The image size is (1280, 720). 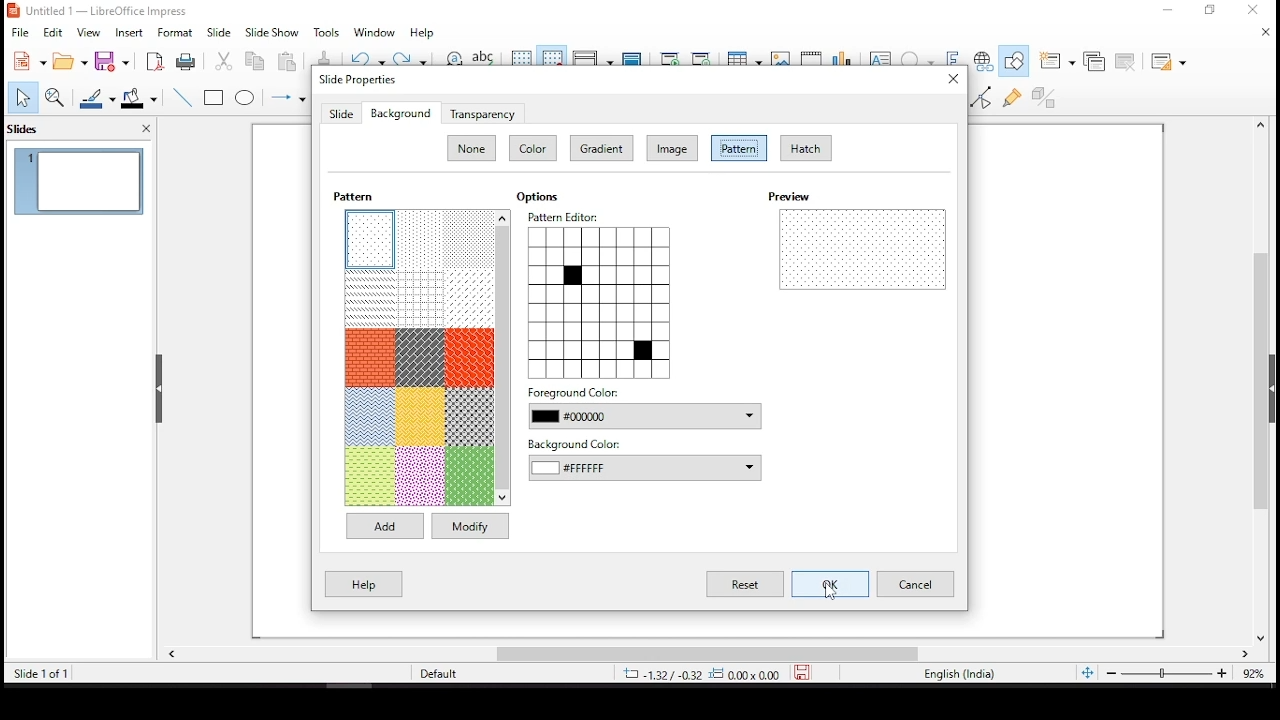 I want to click on background, so click(x=400, y=112).